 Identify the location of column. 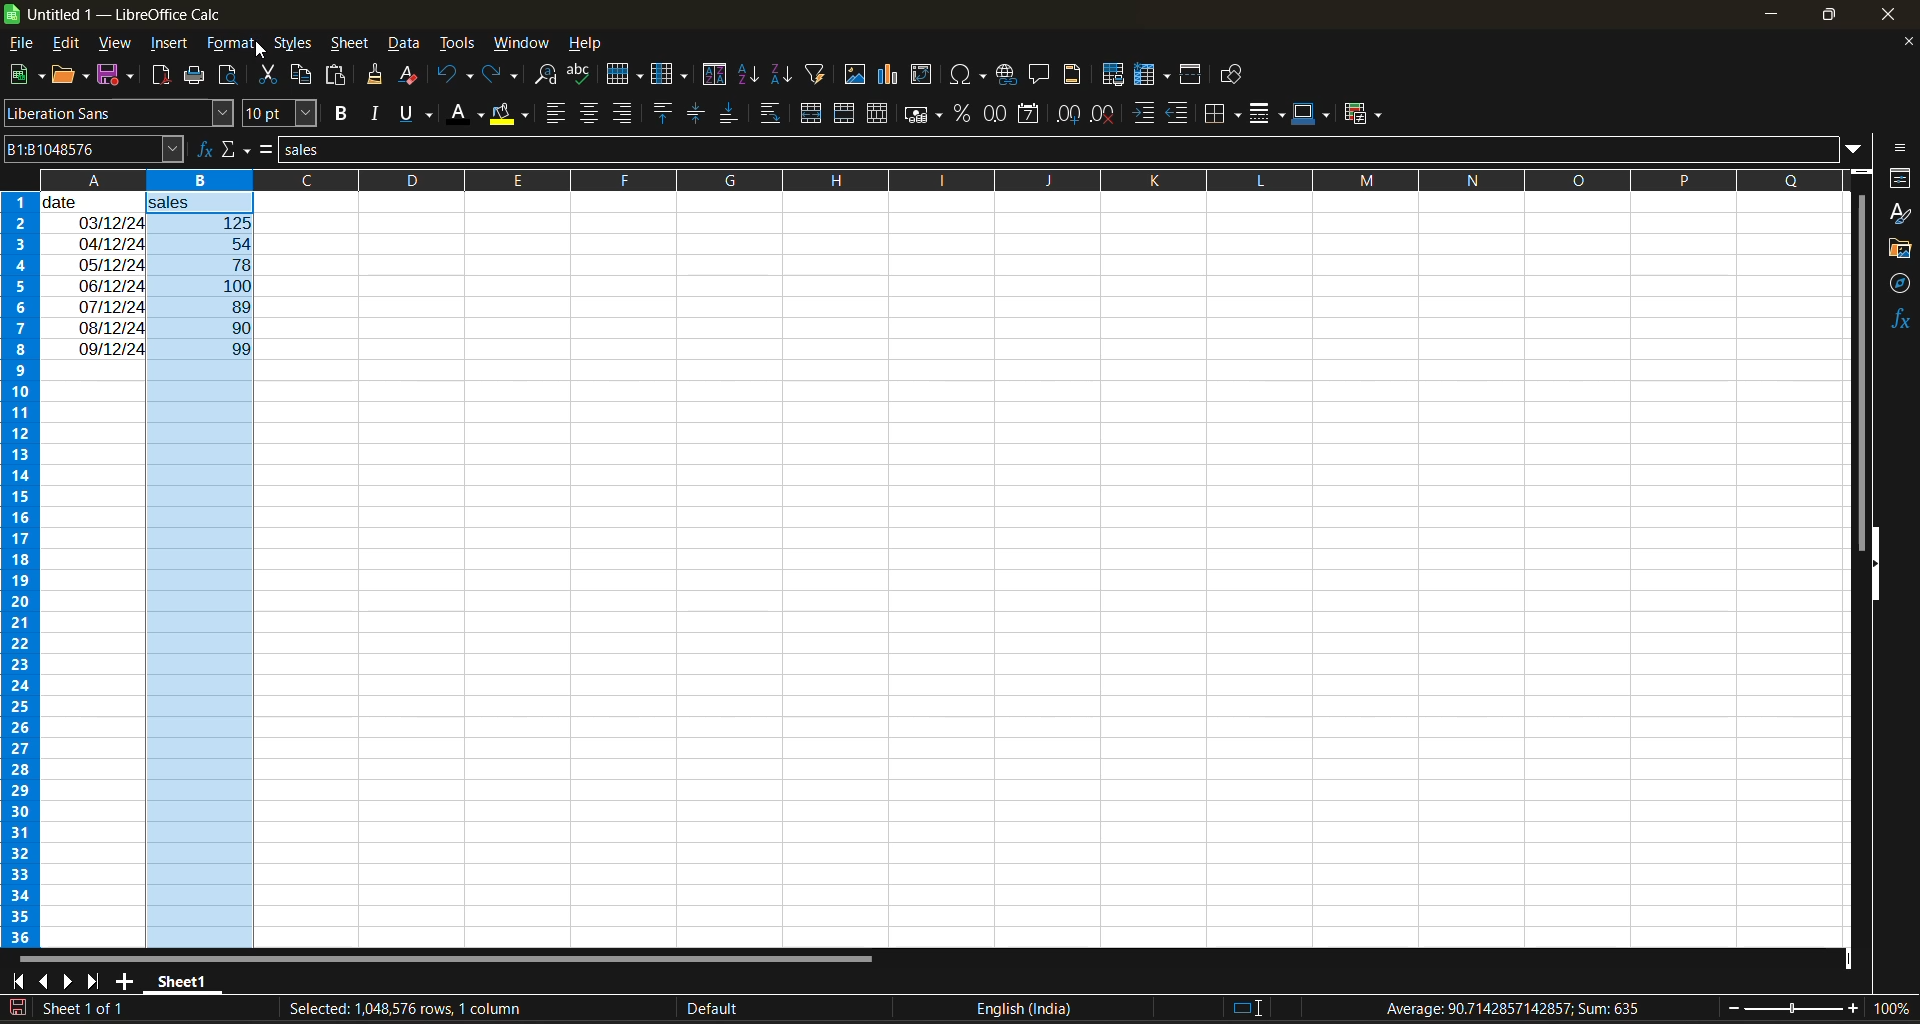
(673, 75).